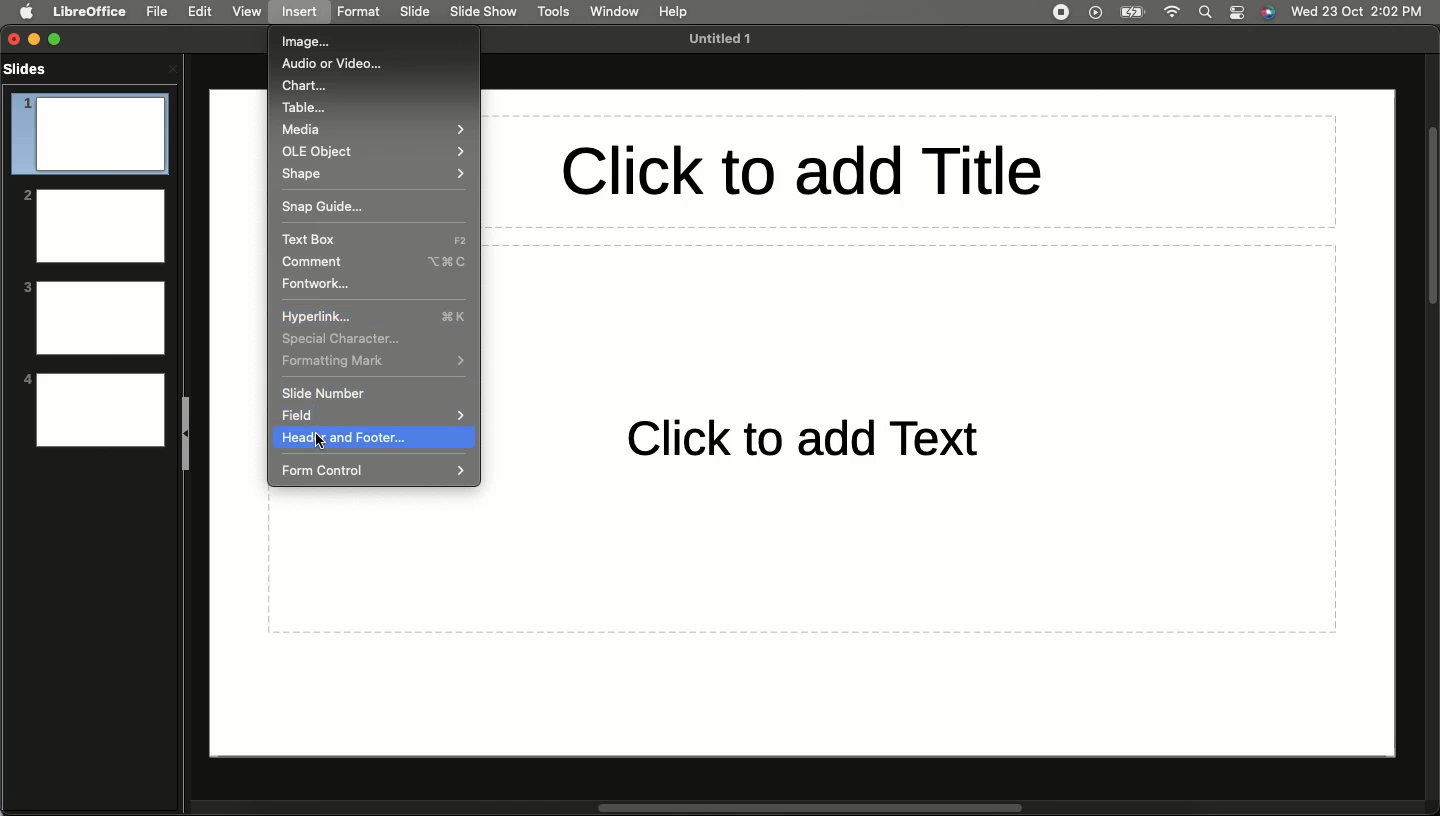  I want to click on Edit, so click(199, 12).